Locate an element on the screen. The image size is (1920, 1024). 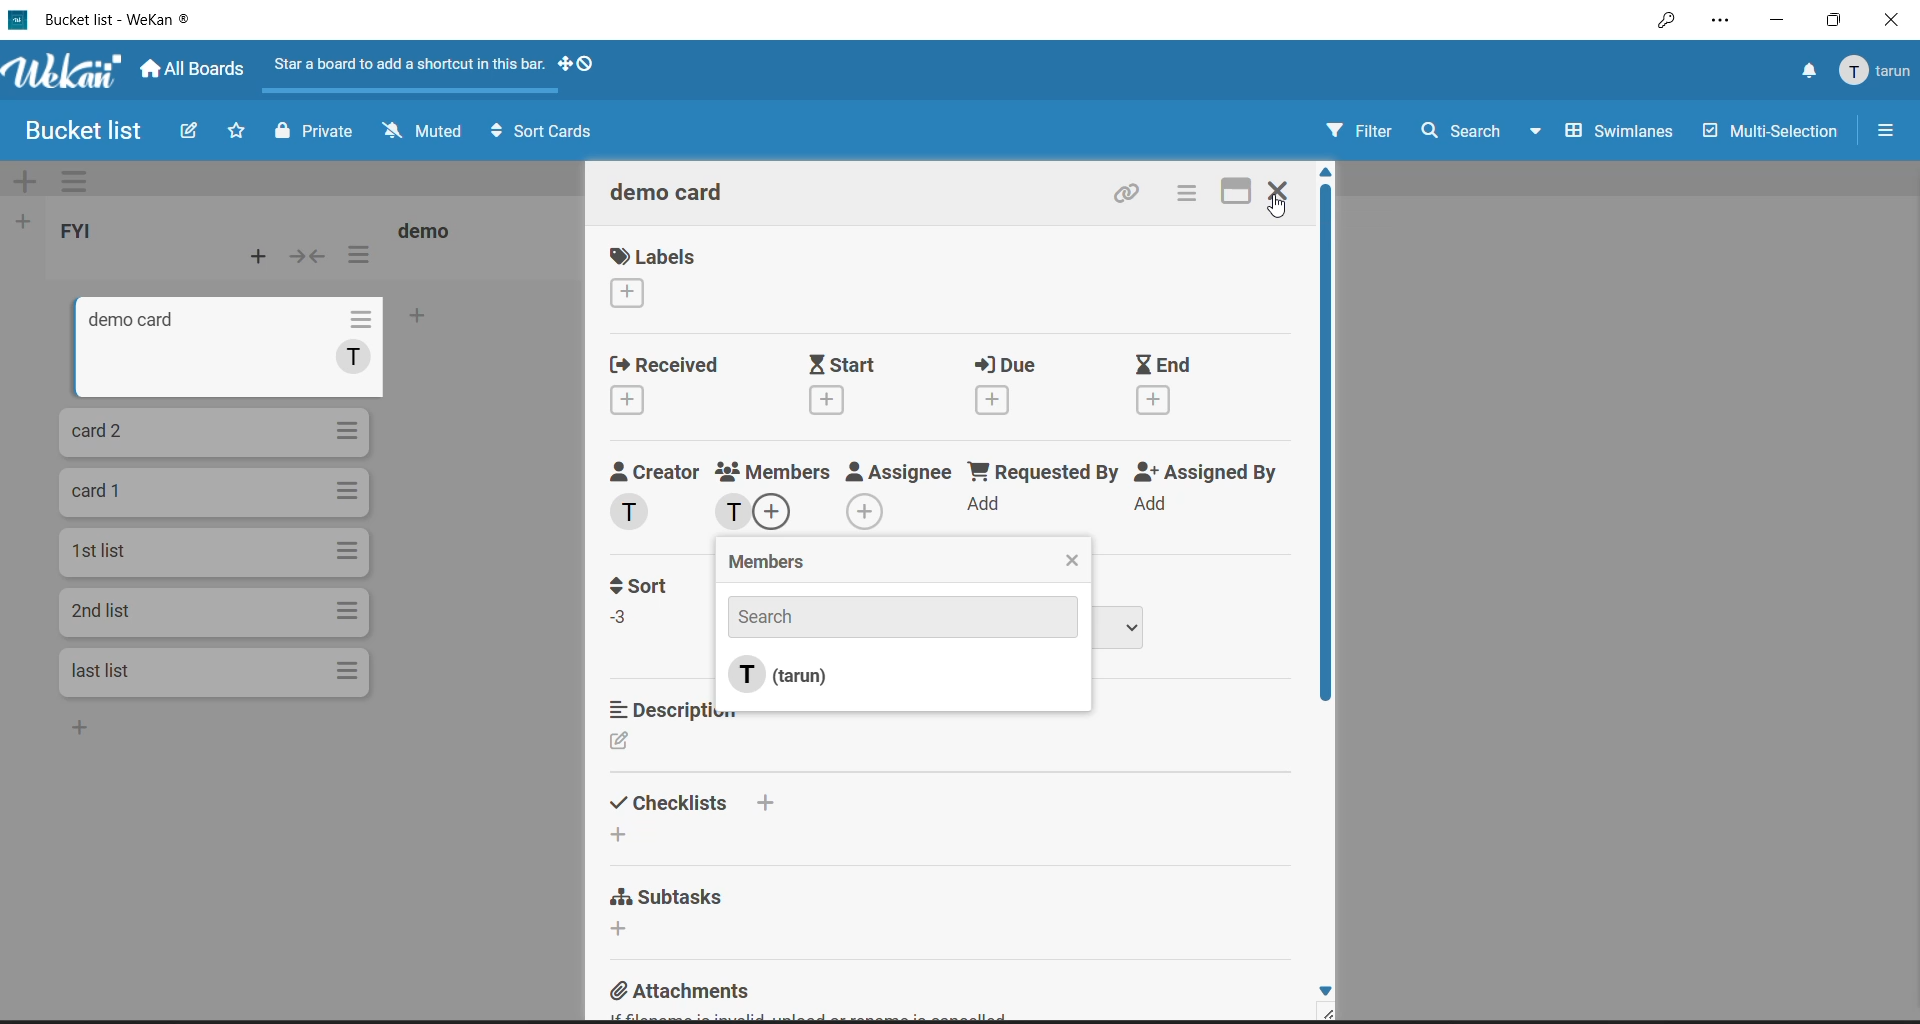
multi selection is located at coordinates (1770, 131).